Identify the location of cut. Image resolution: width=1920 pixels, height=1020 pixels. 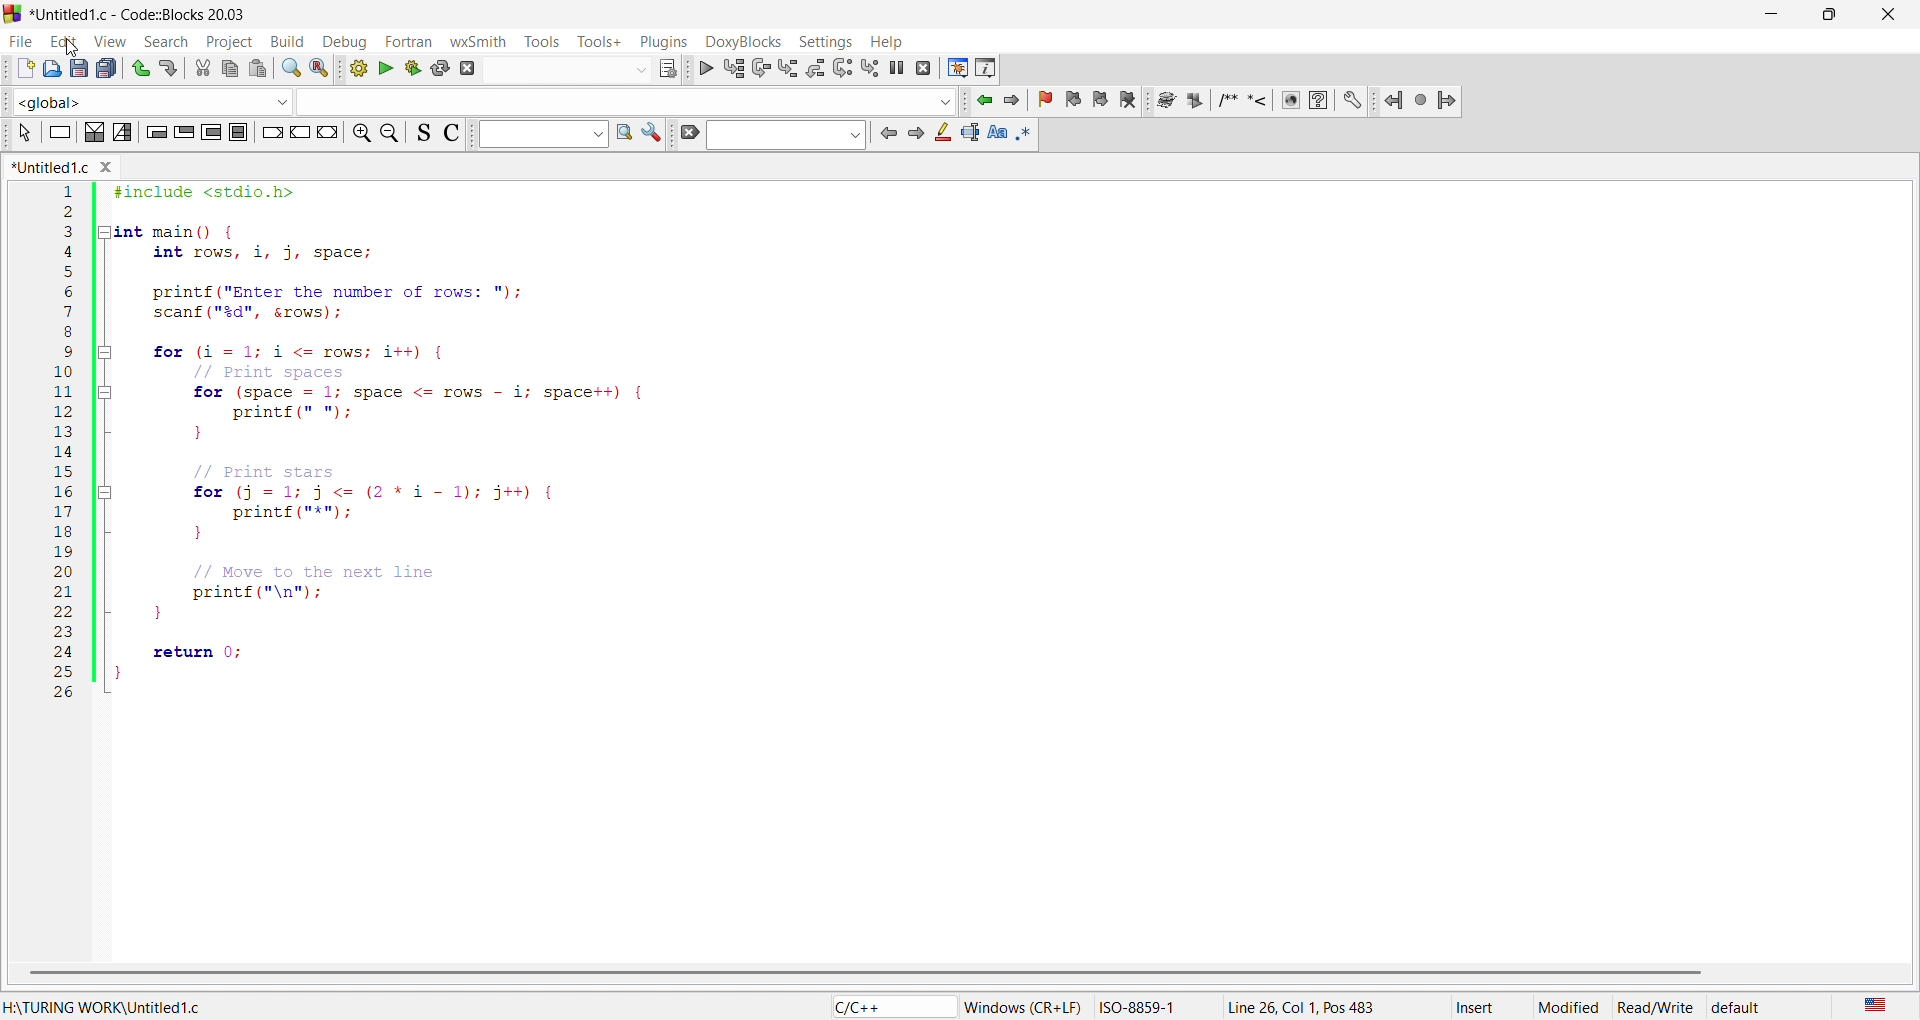
(198, 68).